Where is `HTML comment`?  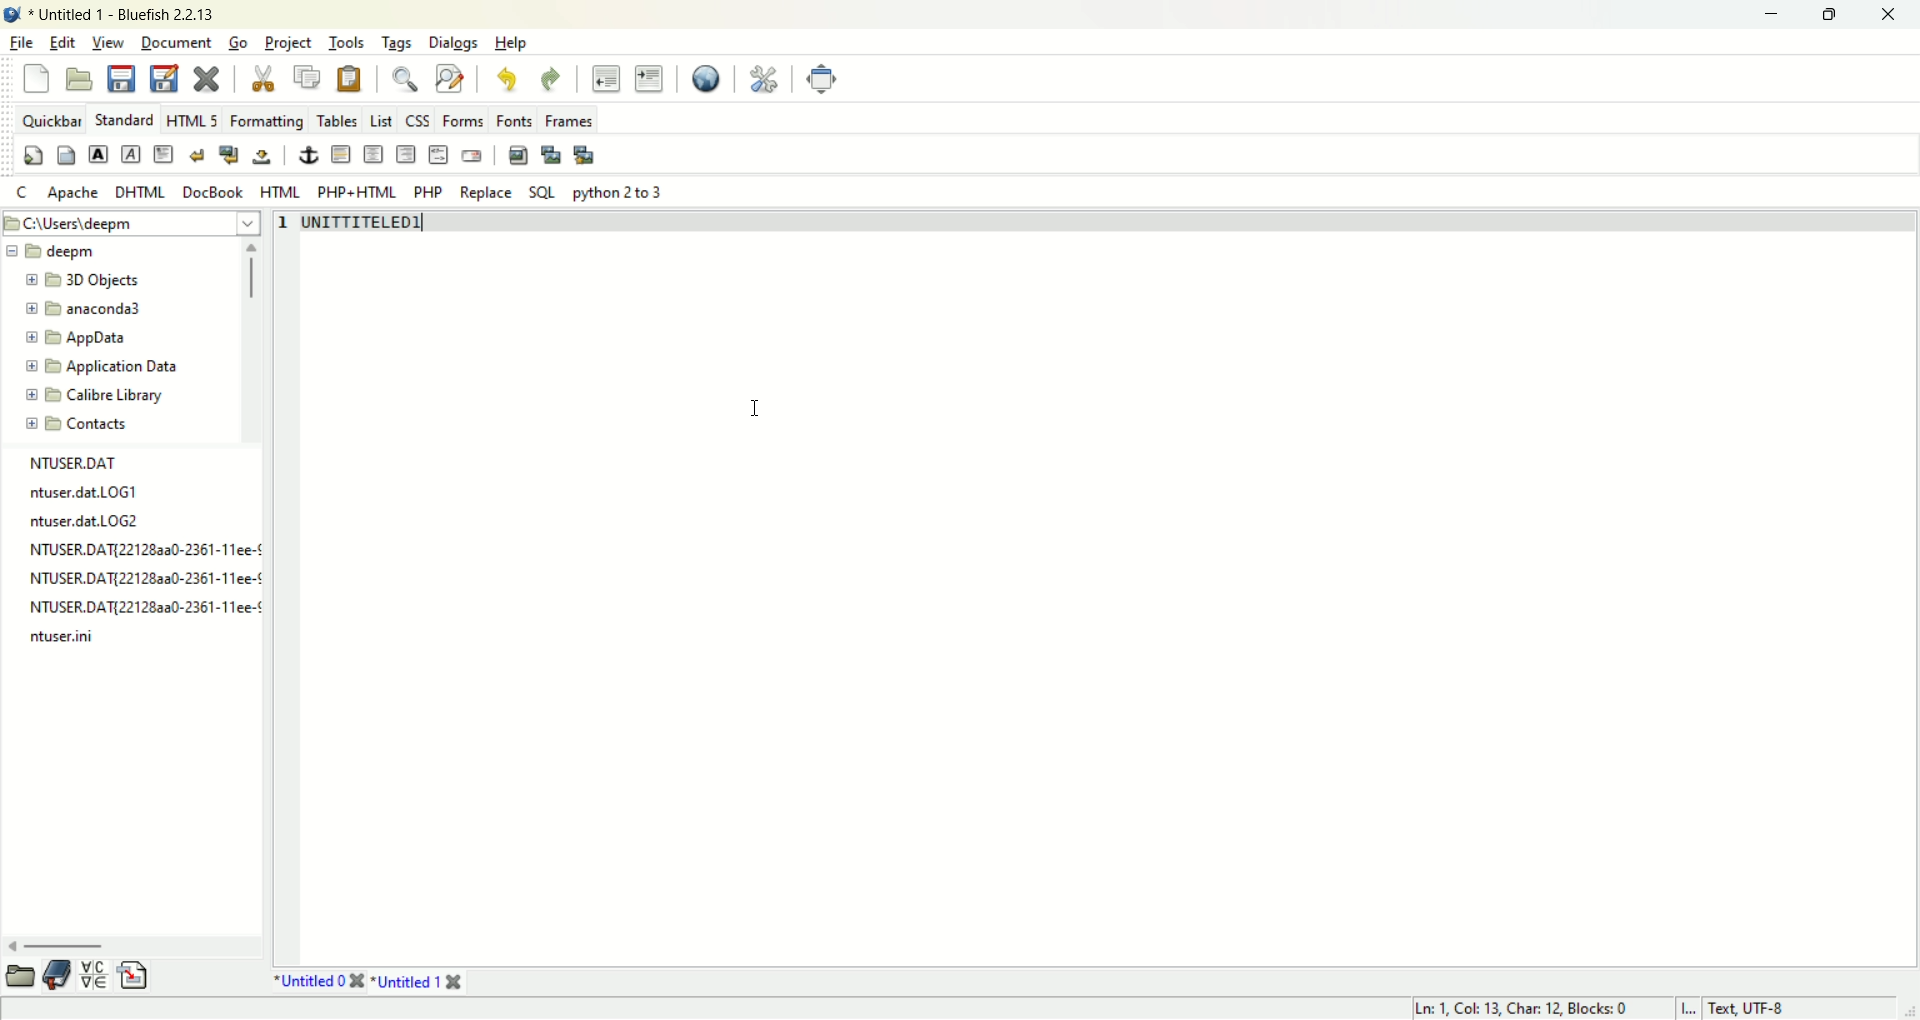 HTML comment is located at coordinates (436, 154).